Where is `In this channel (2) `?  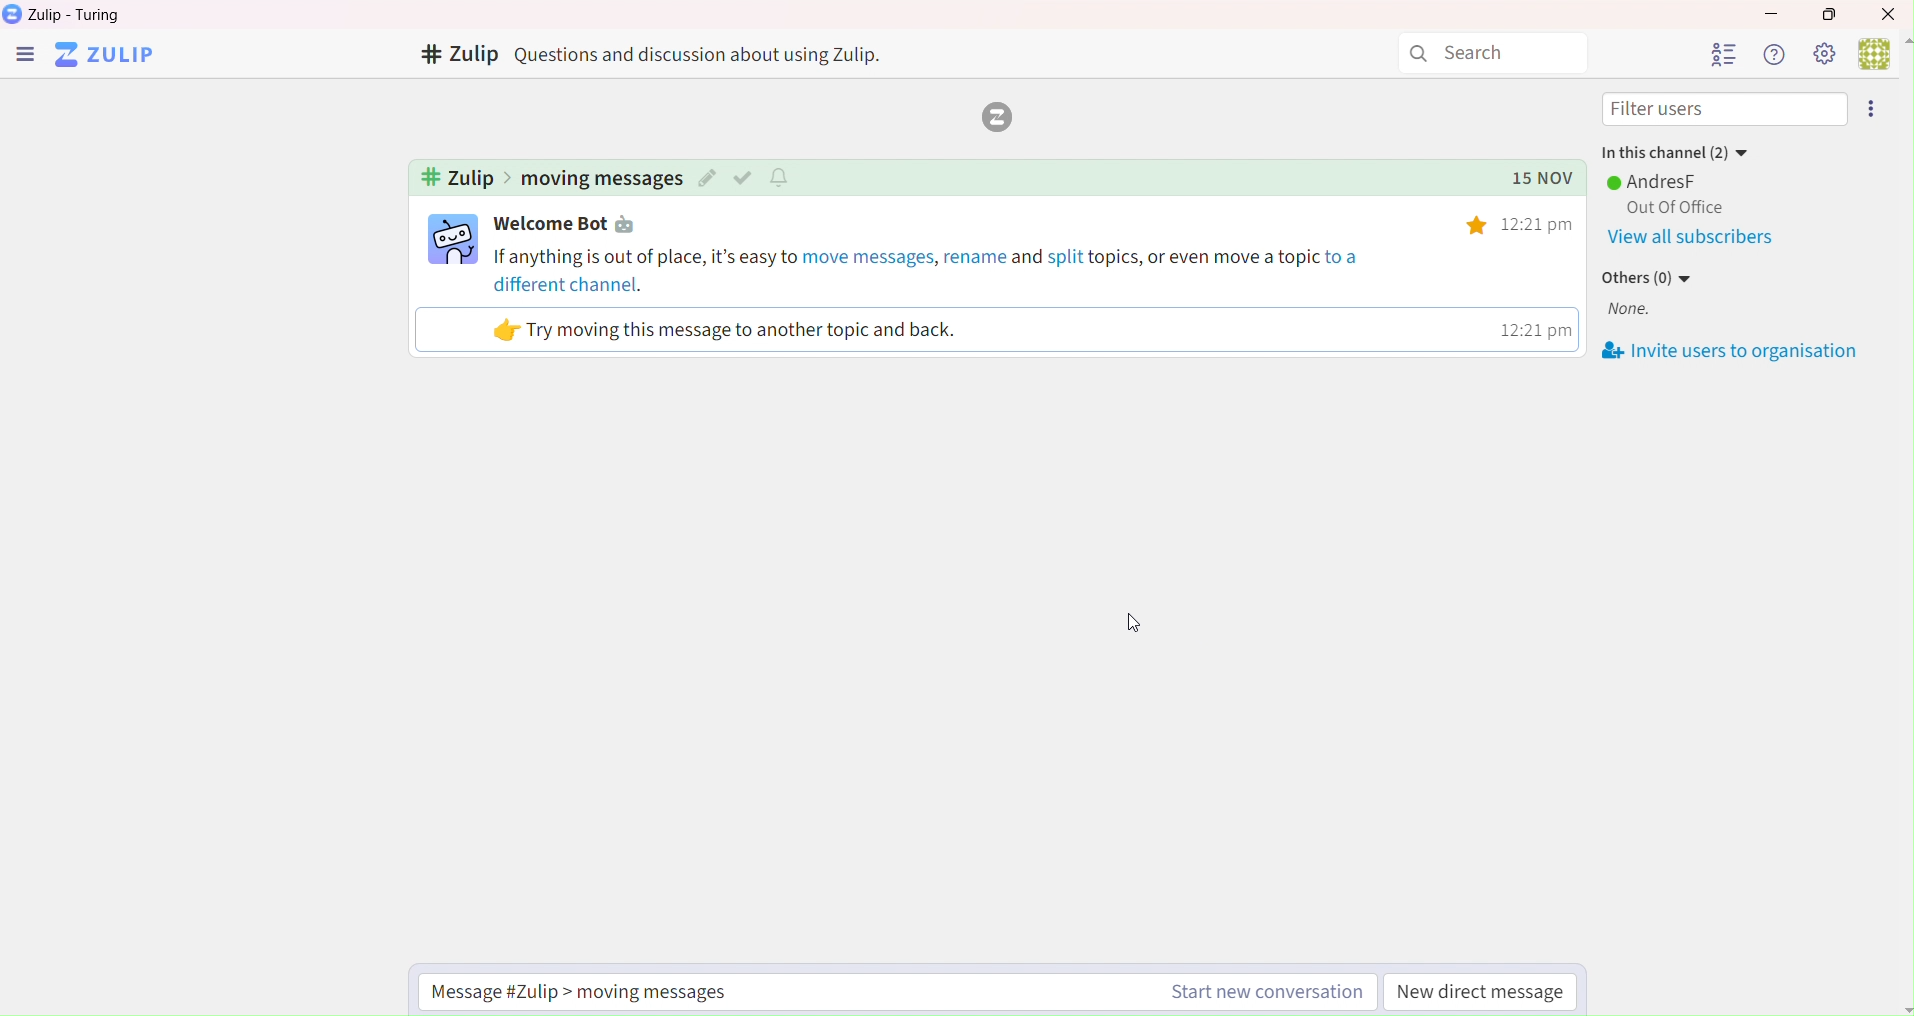
In this channel (2)  is located at coordinates (1673, 149).